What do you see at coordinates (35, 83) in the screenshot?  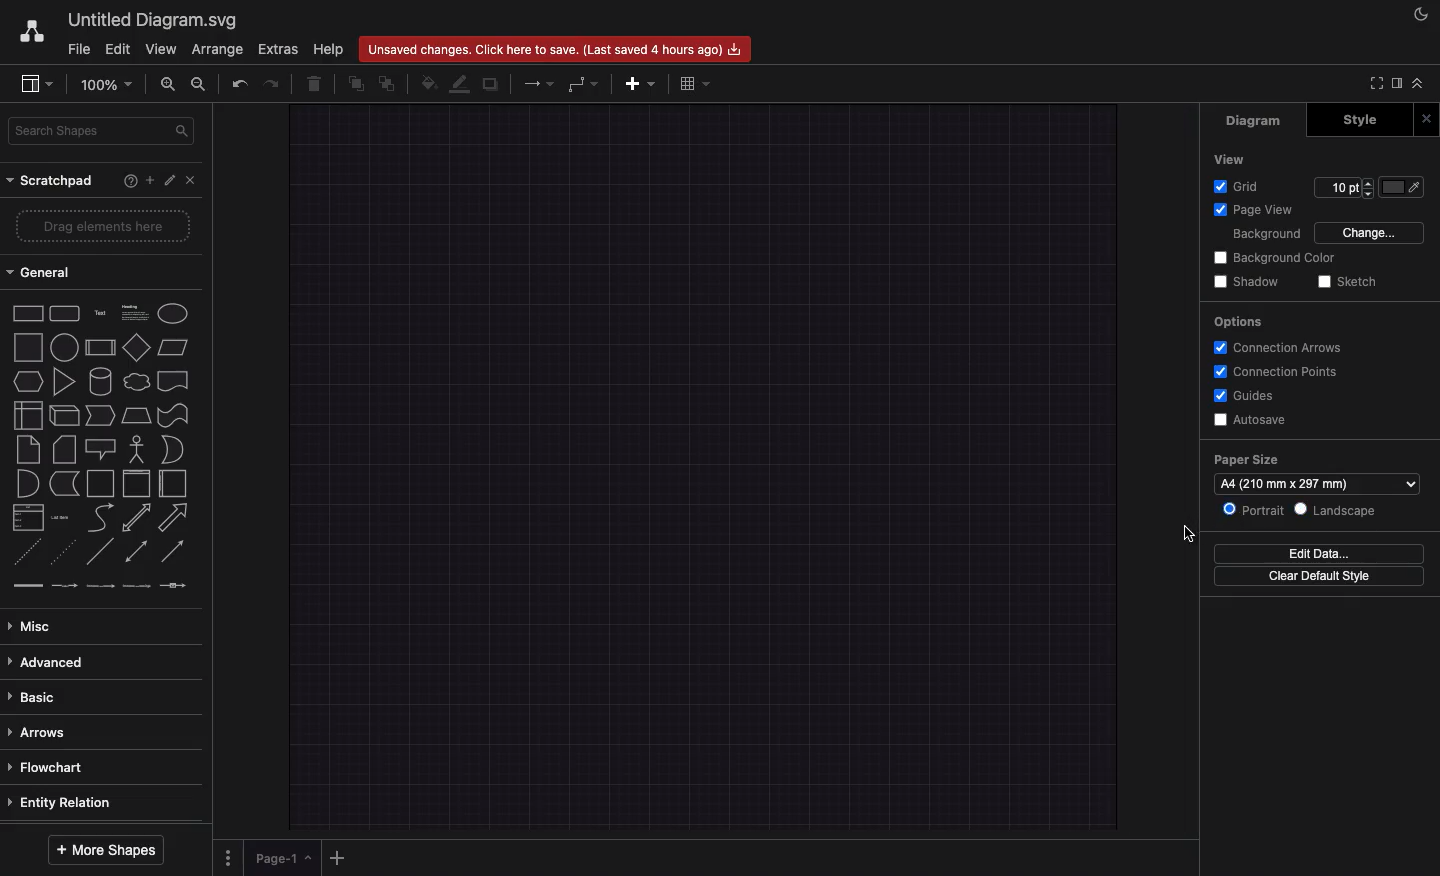 I see `Sidebar` at bounding box center [35, 83].